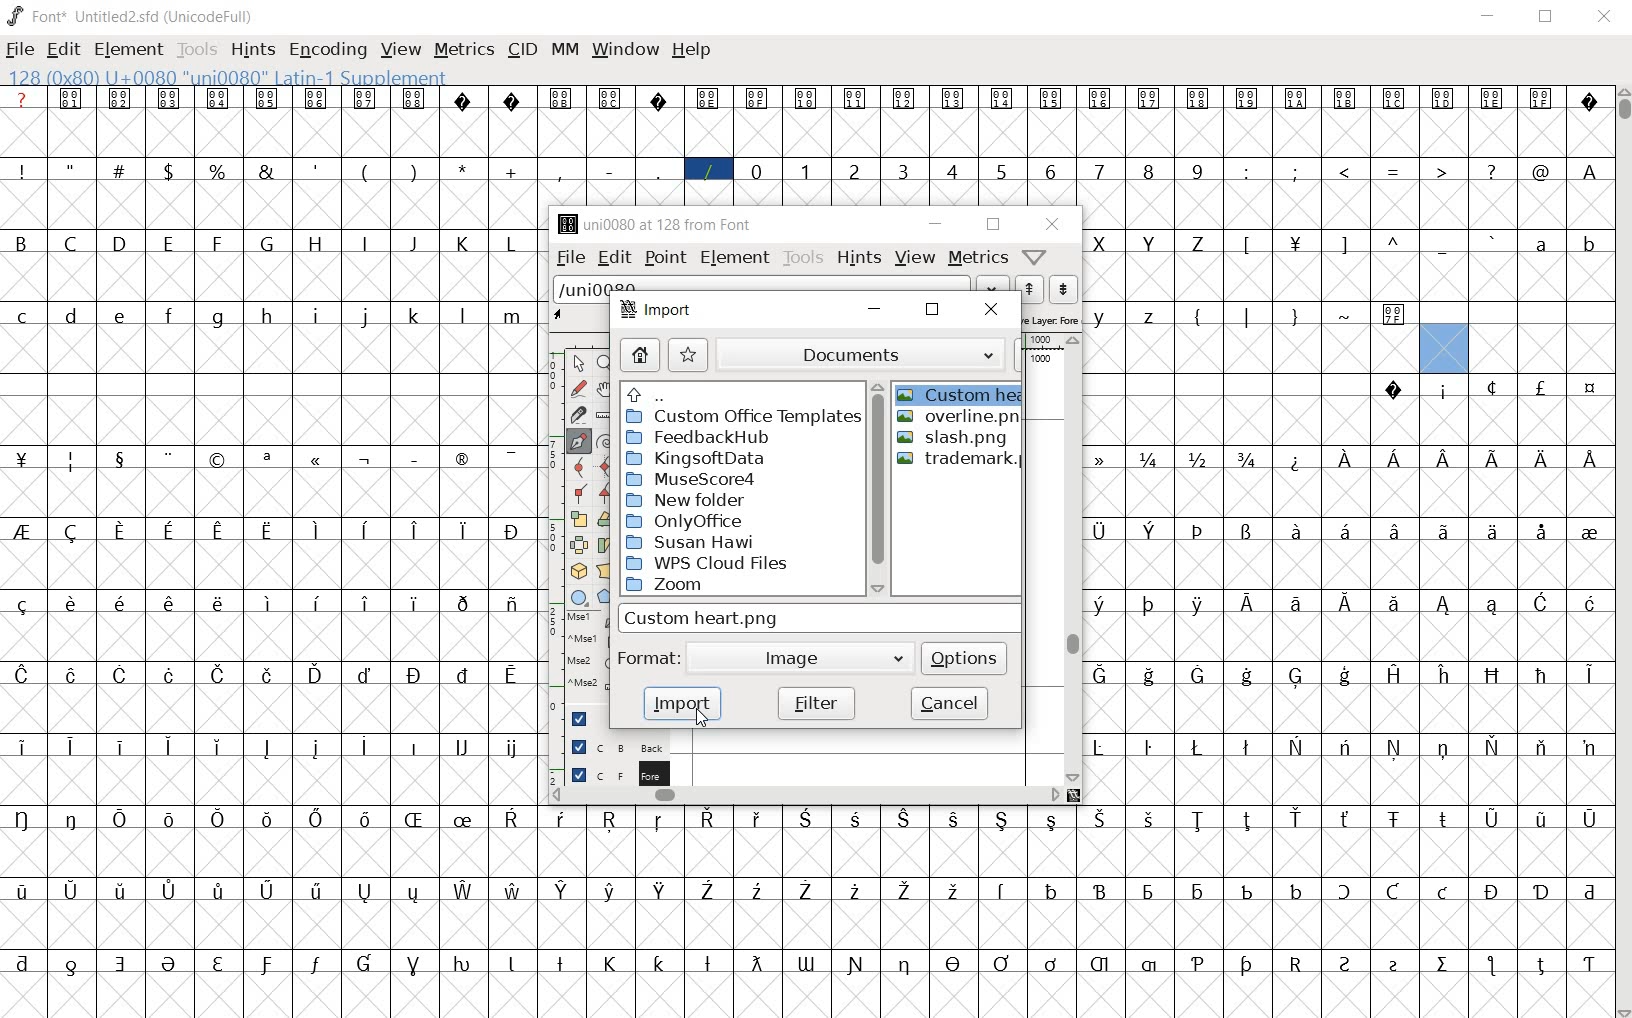 The height and width of the screenshot is (1018, 1632). What do you see at coordinates (218, 964) in the screenshot?
I see `glyph` at bounding box center [218, 964].